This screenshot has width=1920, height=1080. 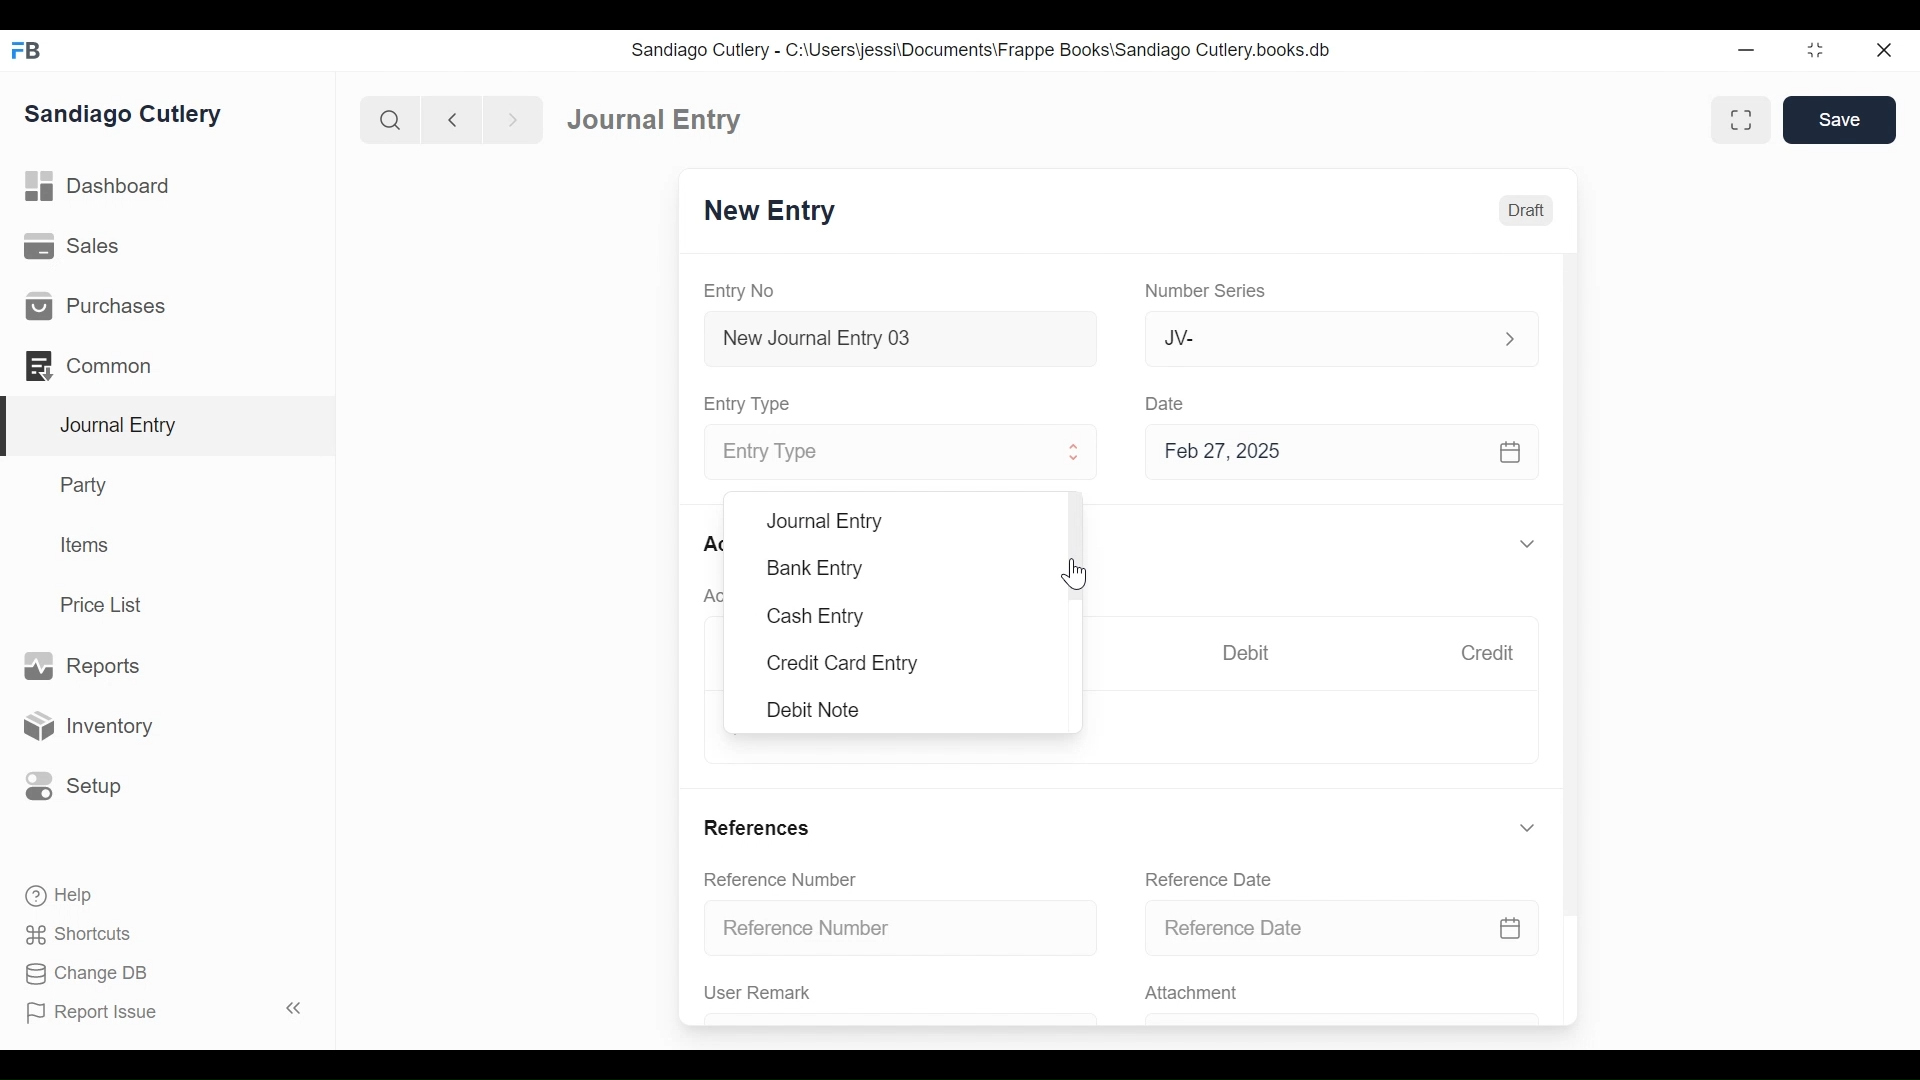 I want to click on Shortcuts, so click(x=81, y=937).